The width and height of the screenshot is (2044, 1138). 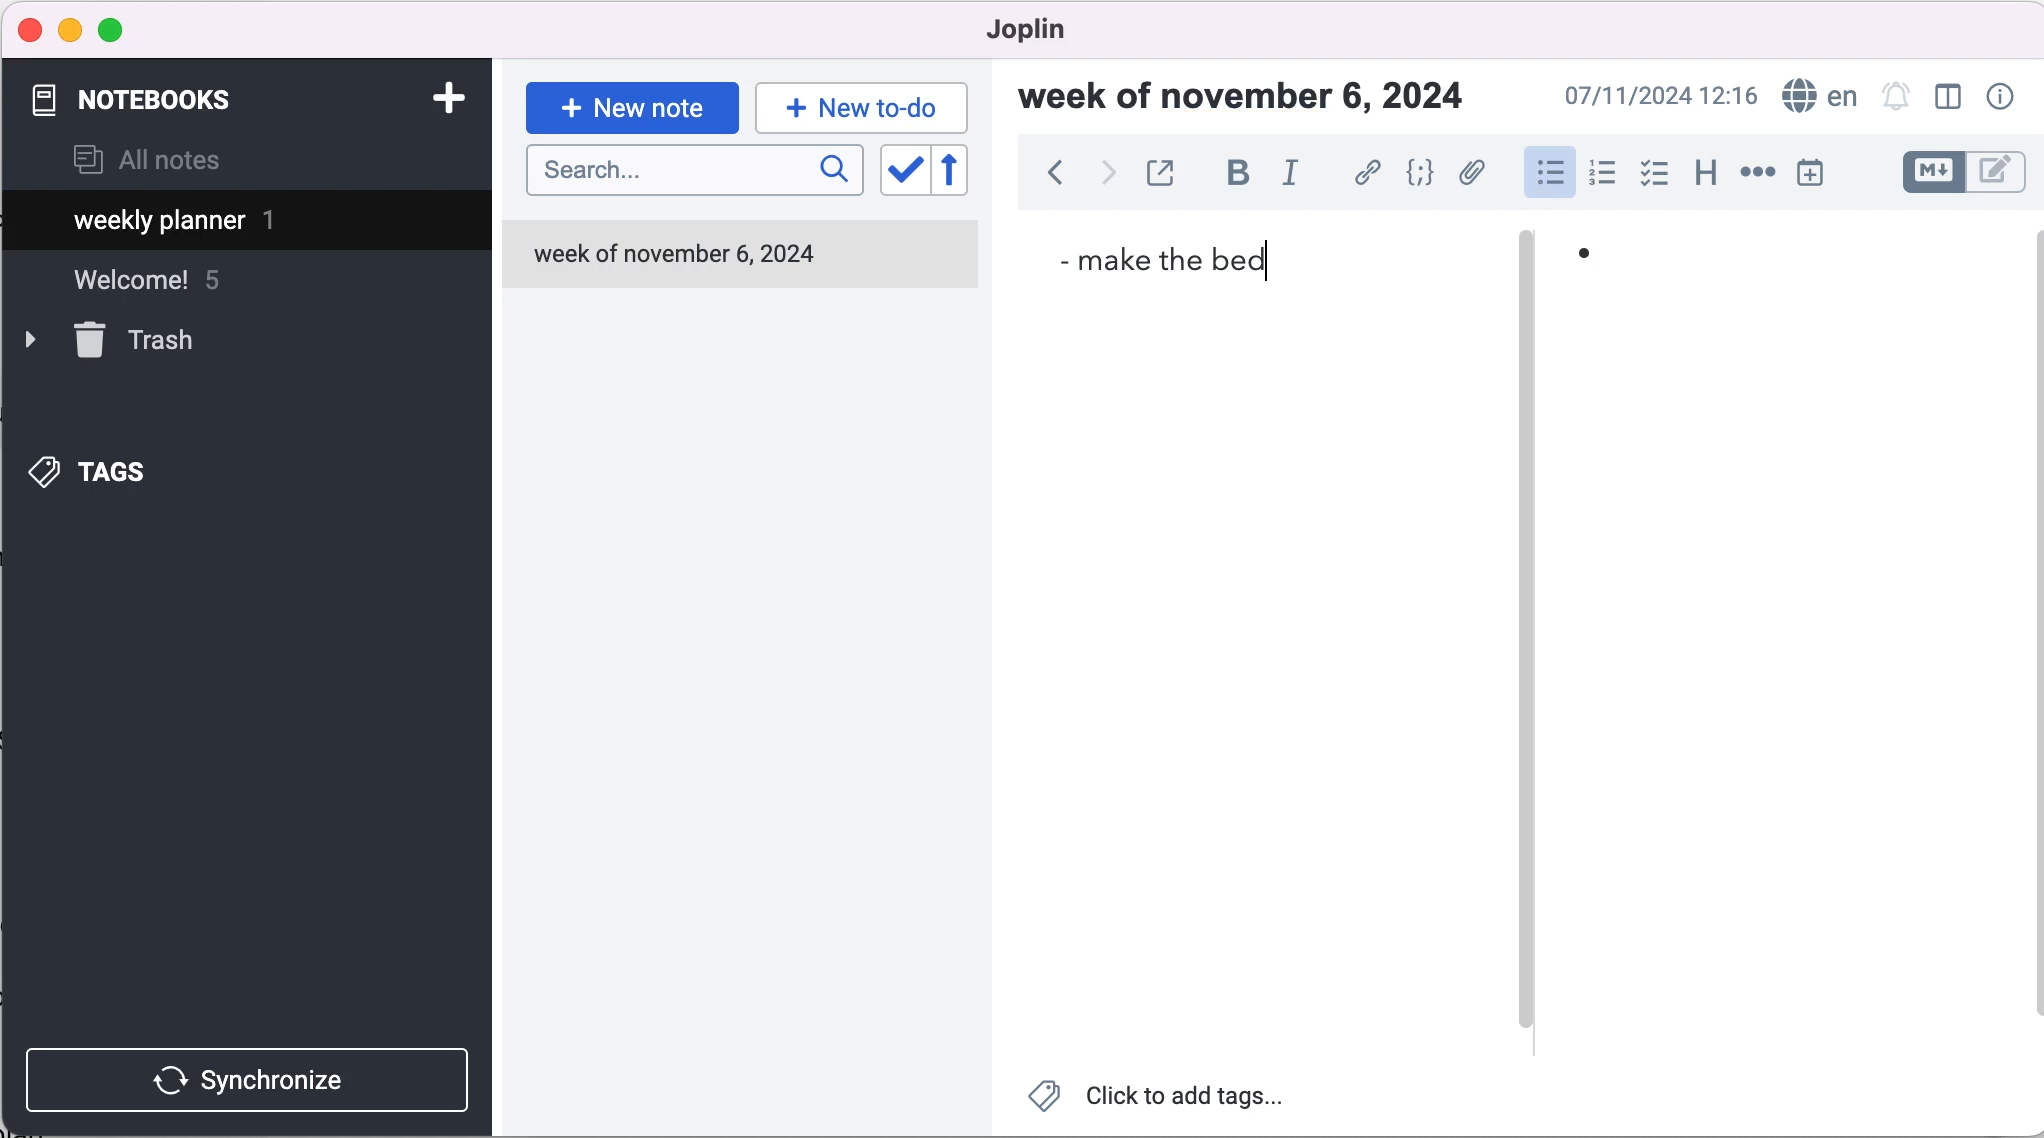 I want to click on close, so click(x=31, y=29).